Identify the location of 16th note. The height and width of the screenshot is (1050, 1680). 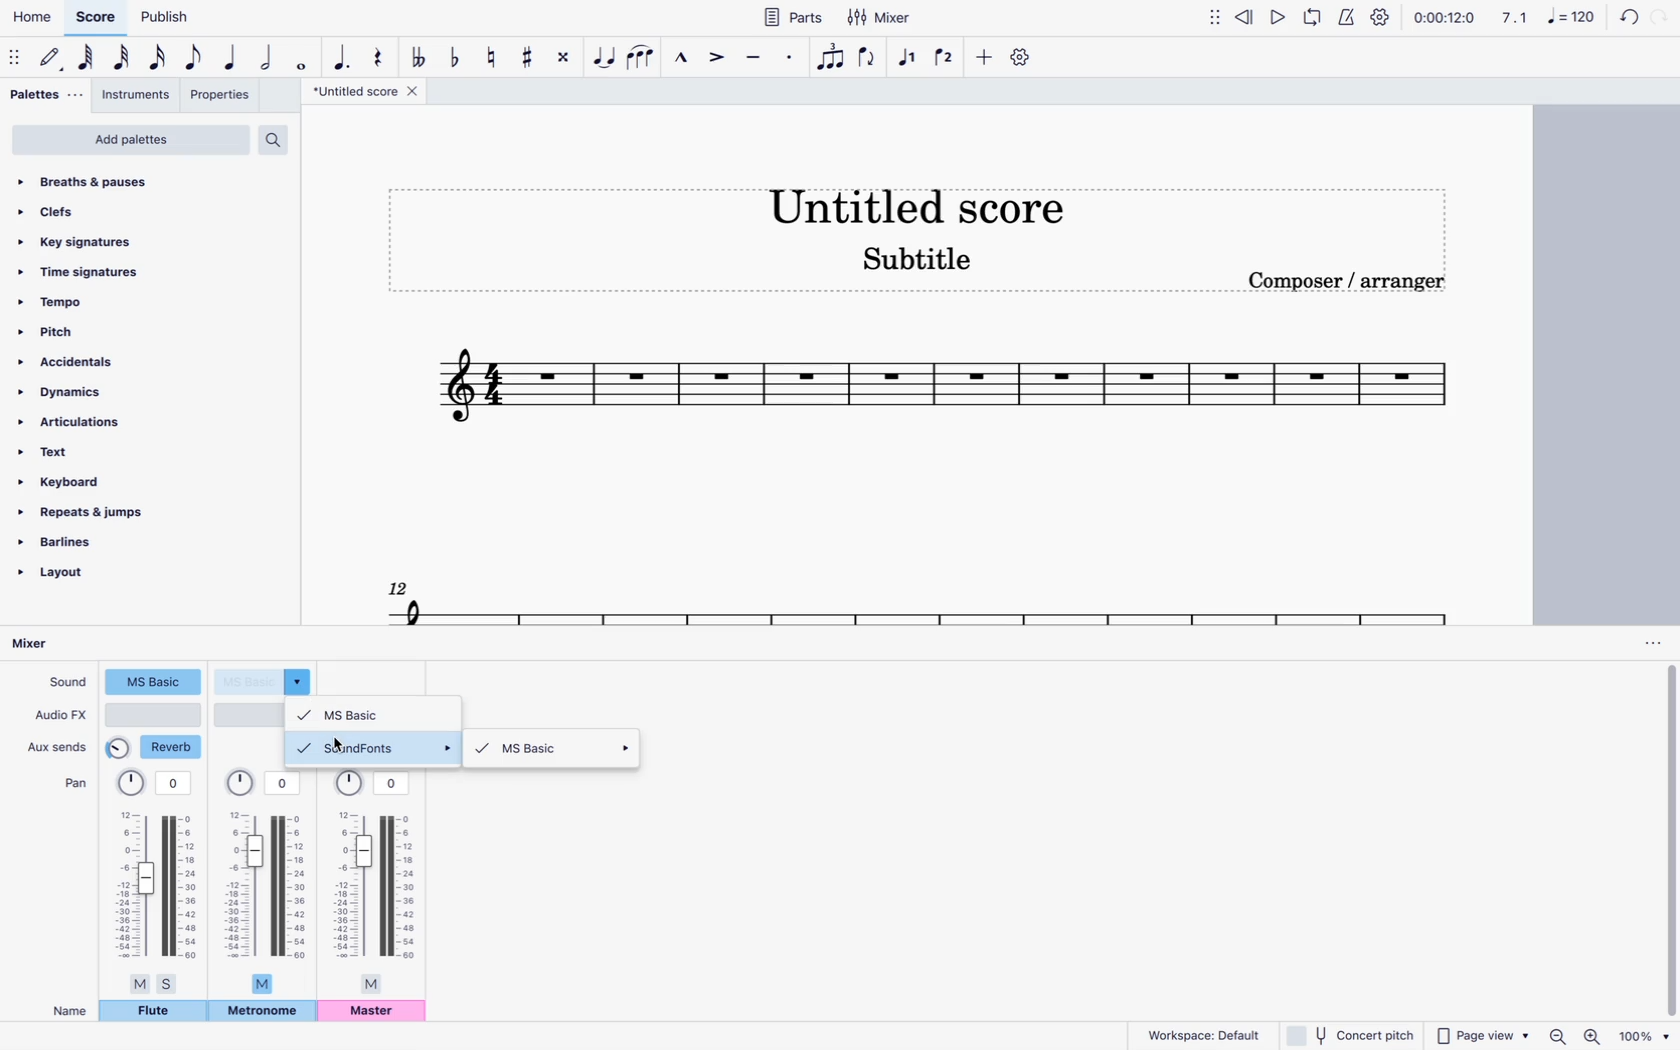
(159, 58).